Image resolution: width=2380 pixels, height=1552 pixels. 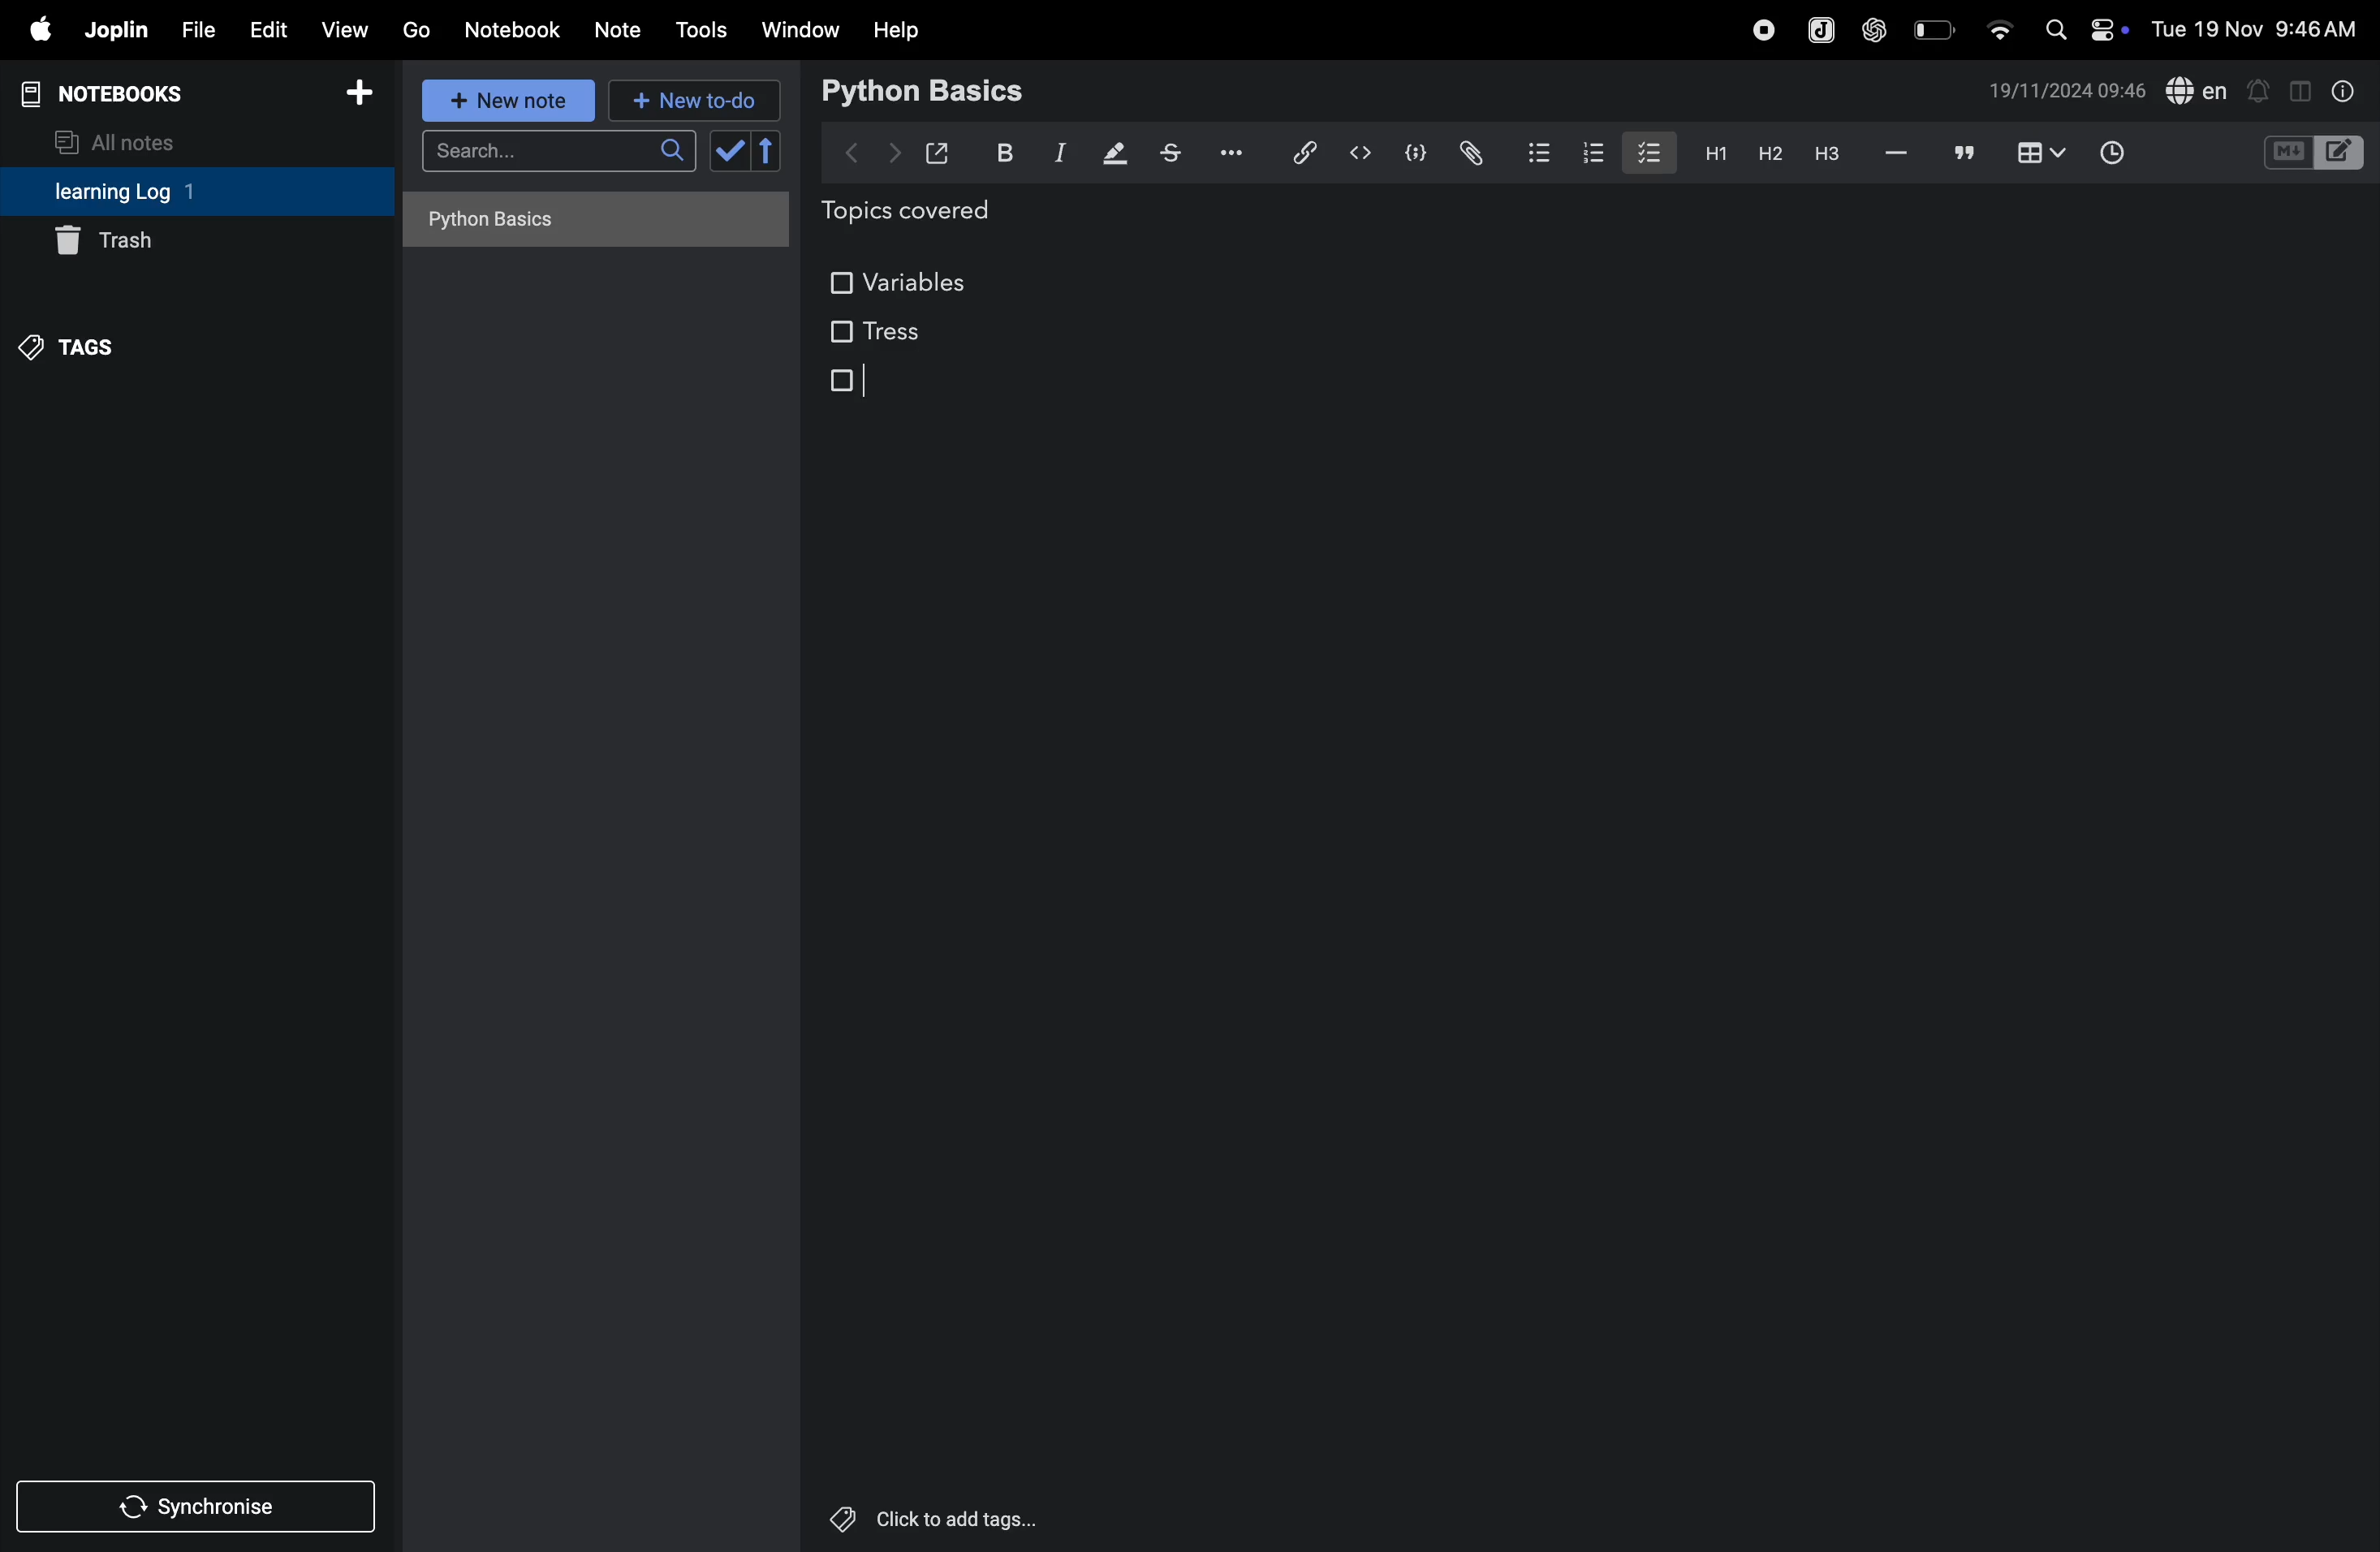 What do you see at coordinates (168, 244) in the screenshot?
I see `trash` at bounding box center [168, 244].